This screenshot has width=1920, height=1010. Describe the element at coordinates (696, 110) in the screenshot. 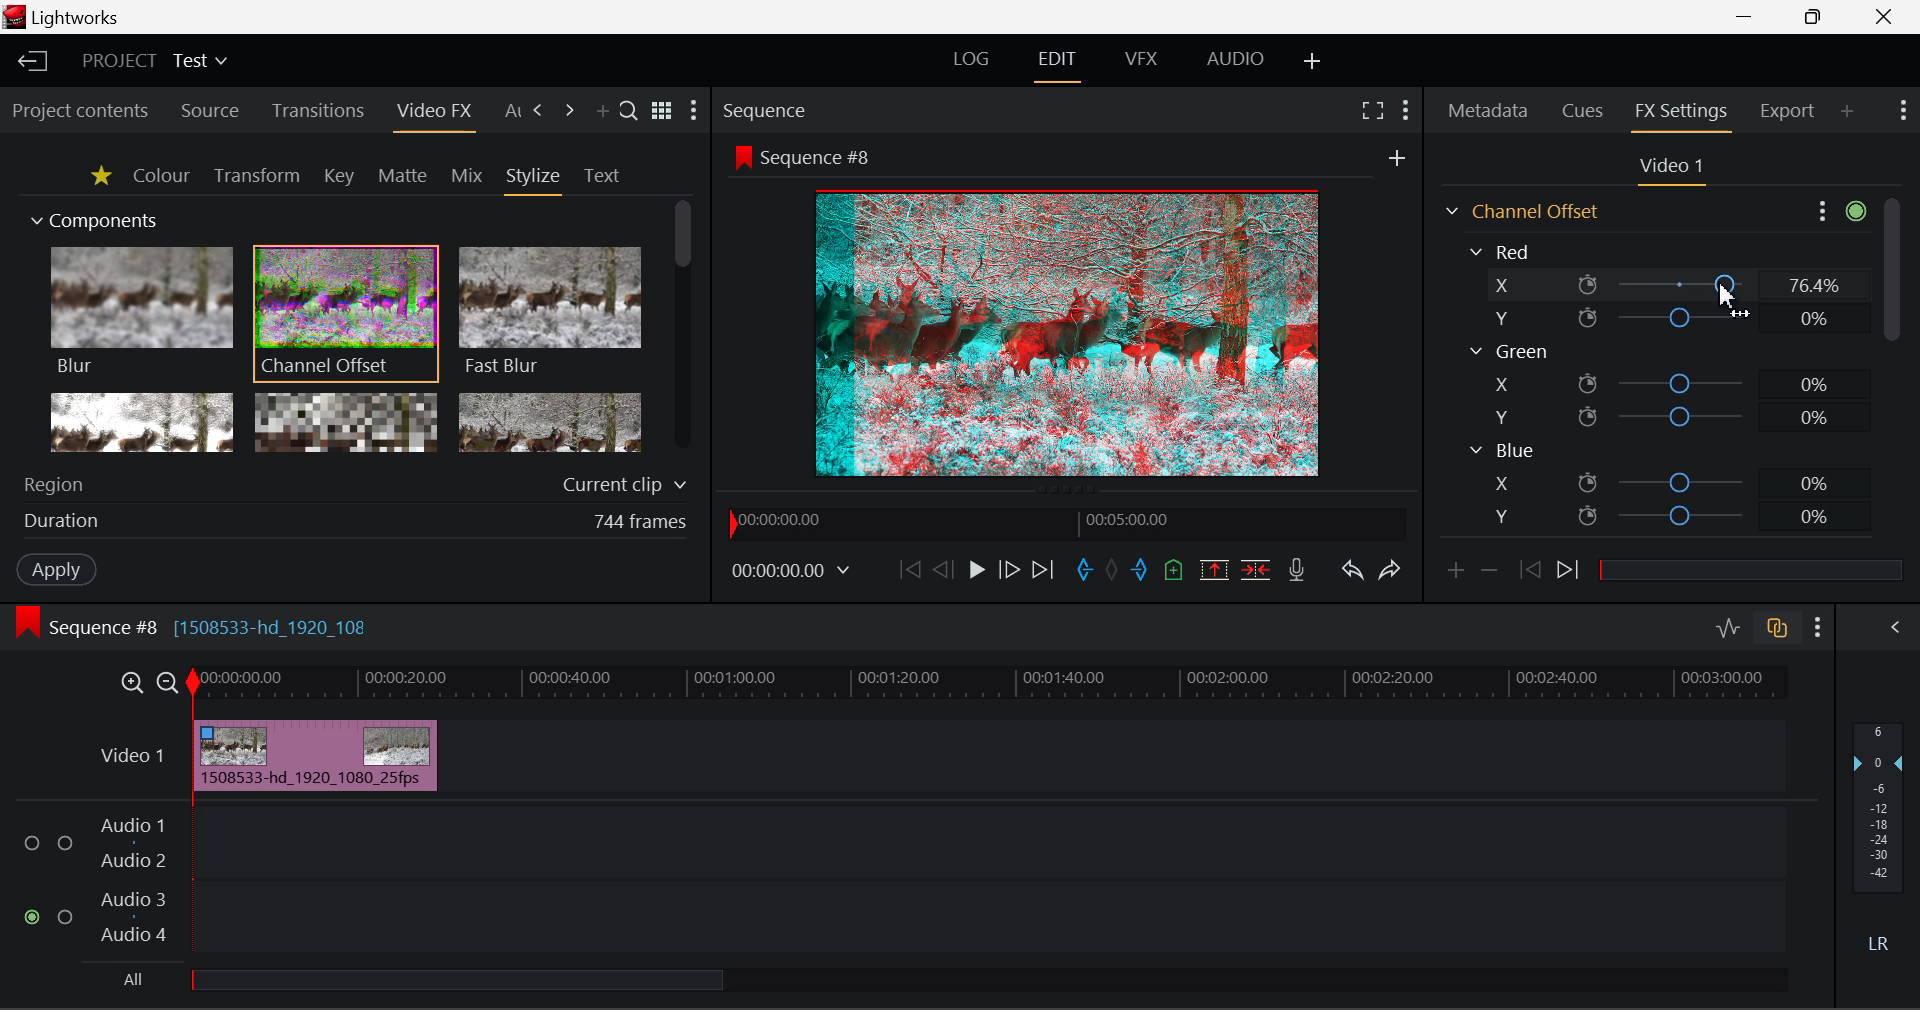

I see `Show Settings` at that location.